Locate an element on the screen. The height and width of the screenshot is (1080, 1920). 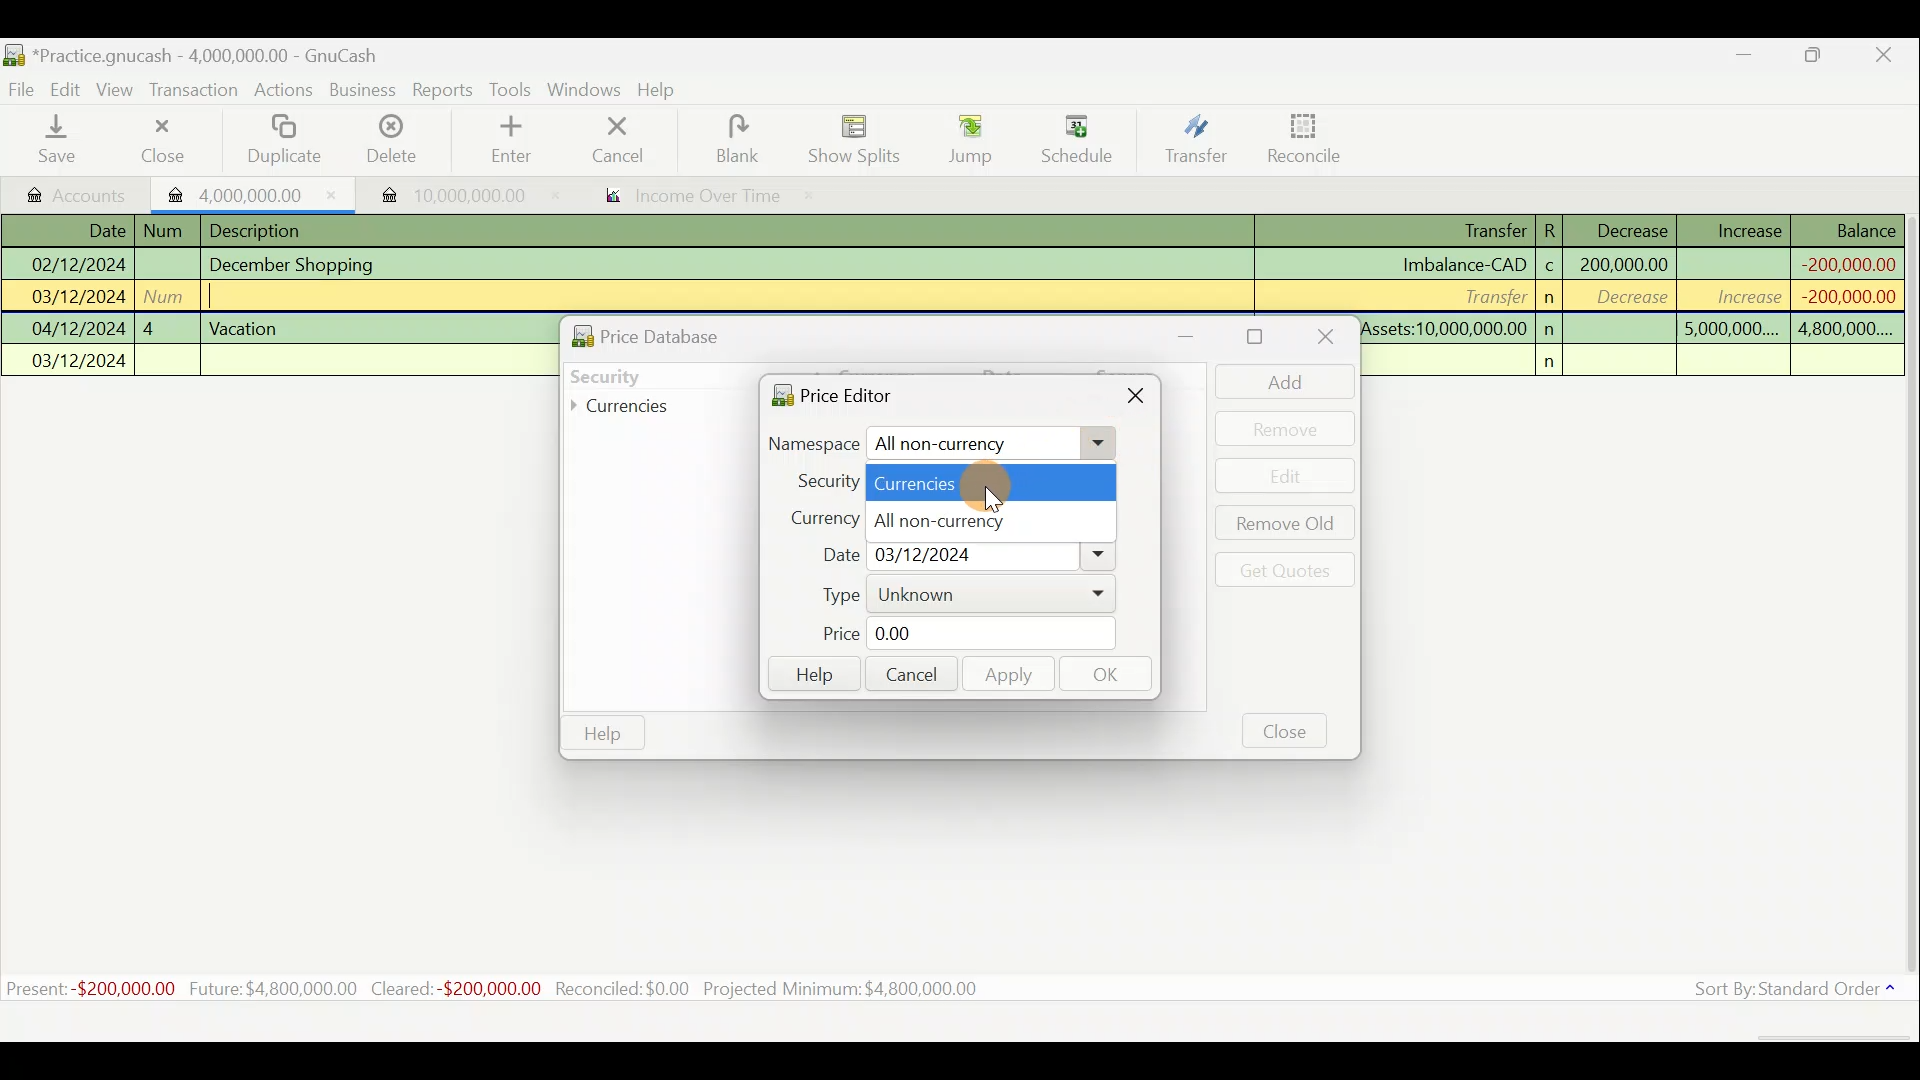
Add is located at coordinates (1275, 381).